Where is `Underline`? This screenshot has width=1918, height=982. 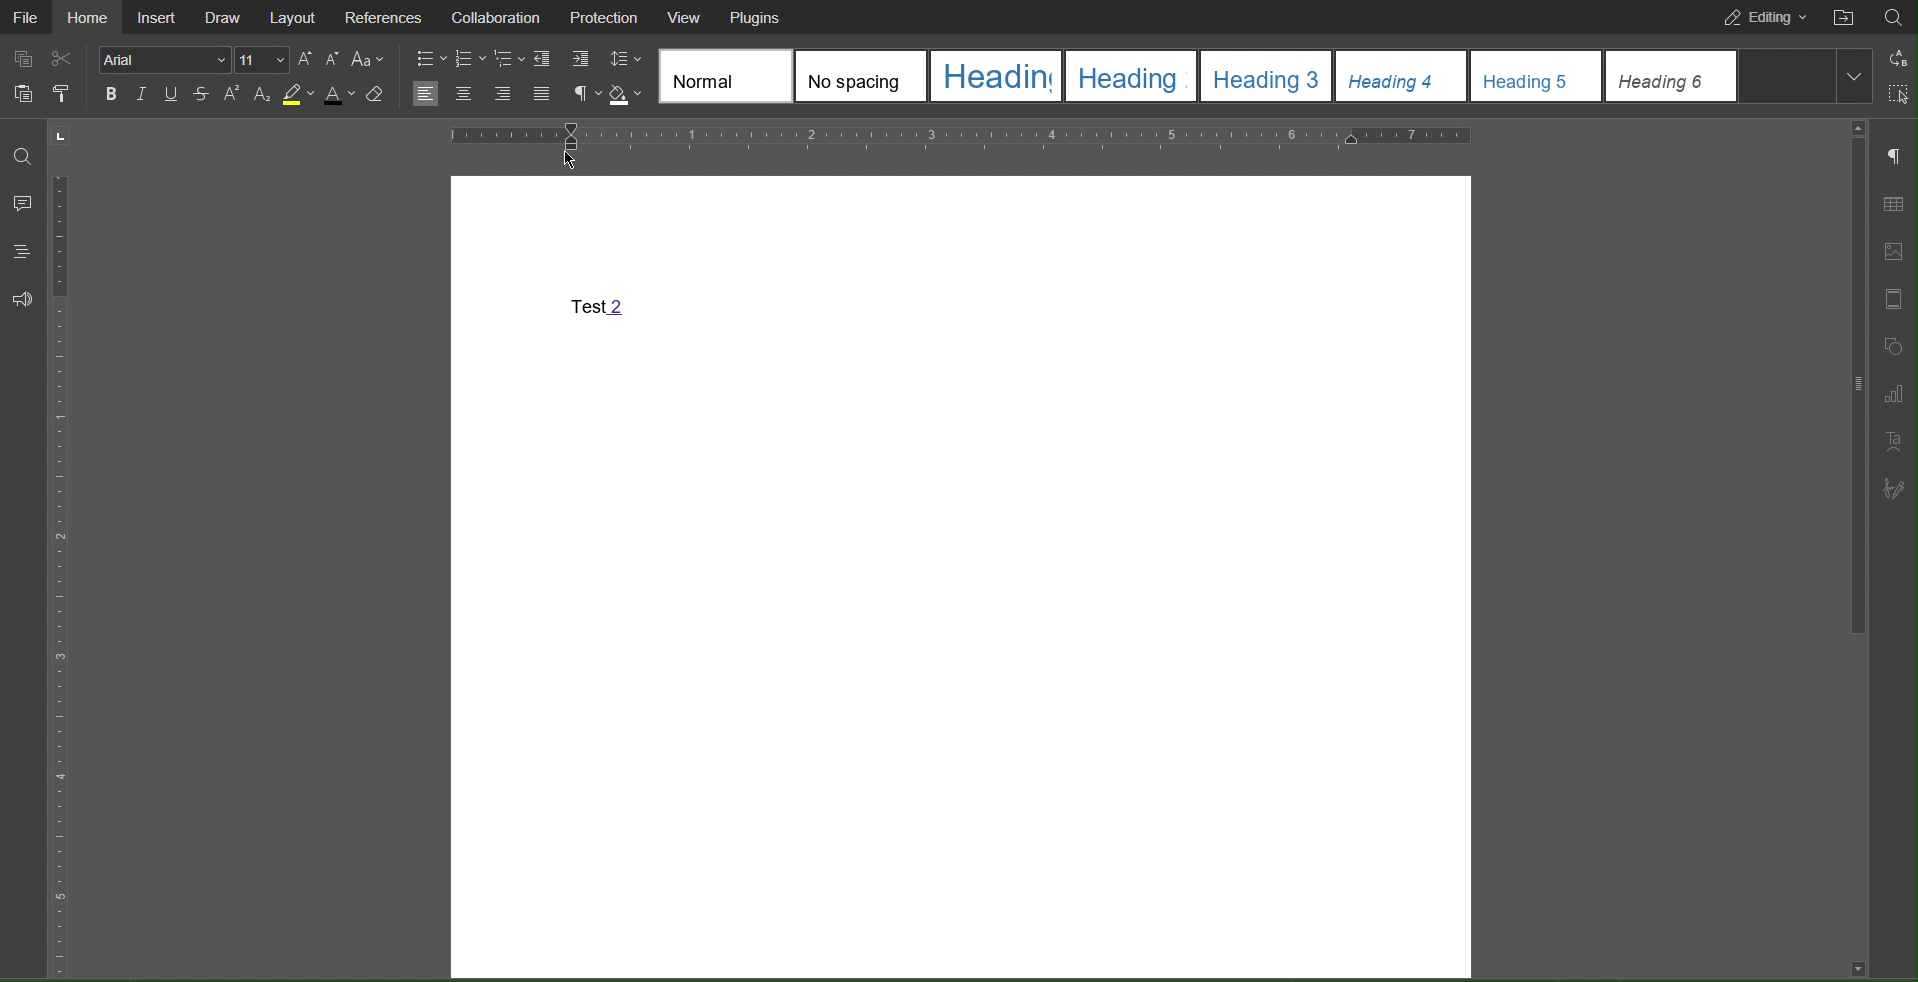
Underline is located at coordinates (171, 93).